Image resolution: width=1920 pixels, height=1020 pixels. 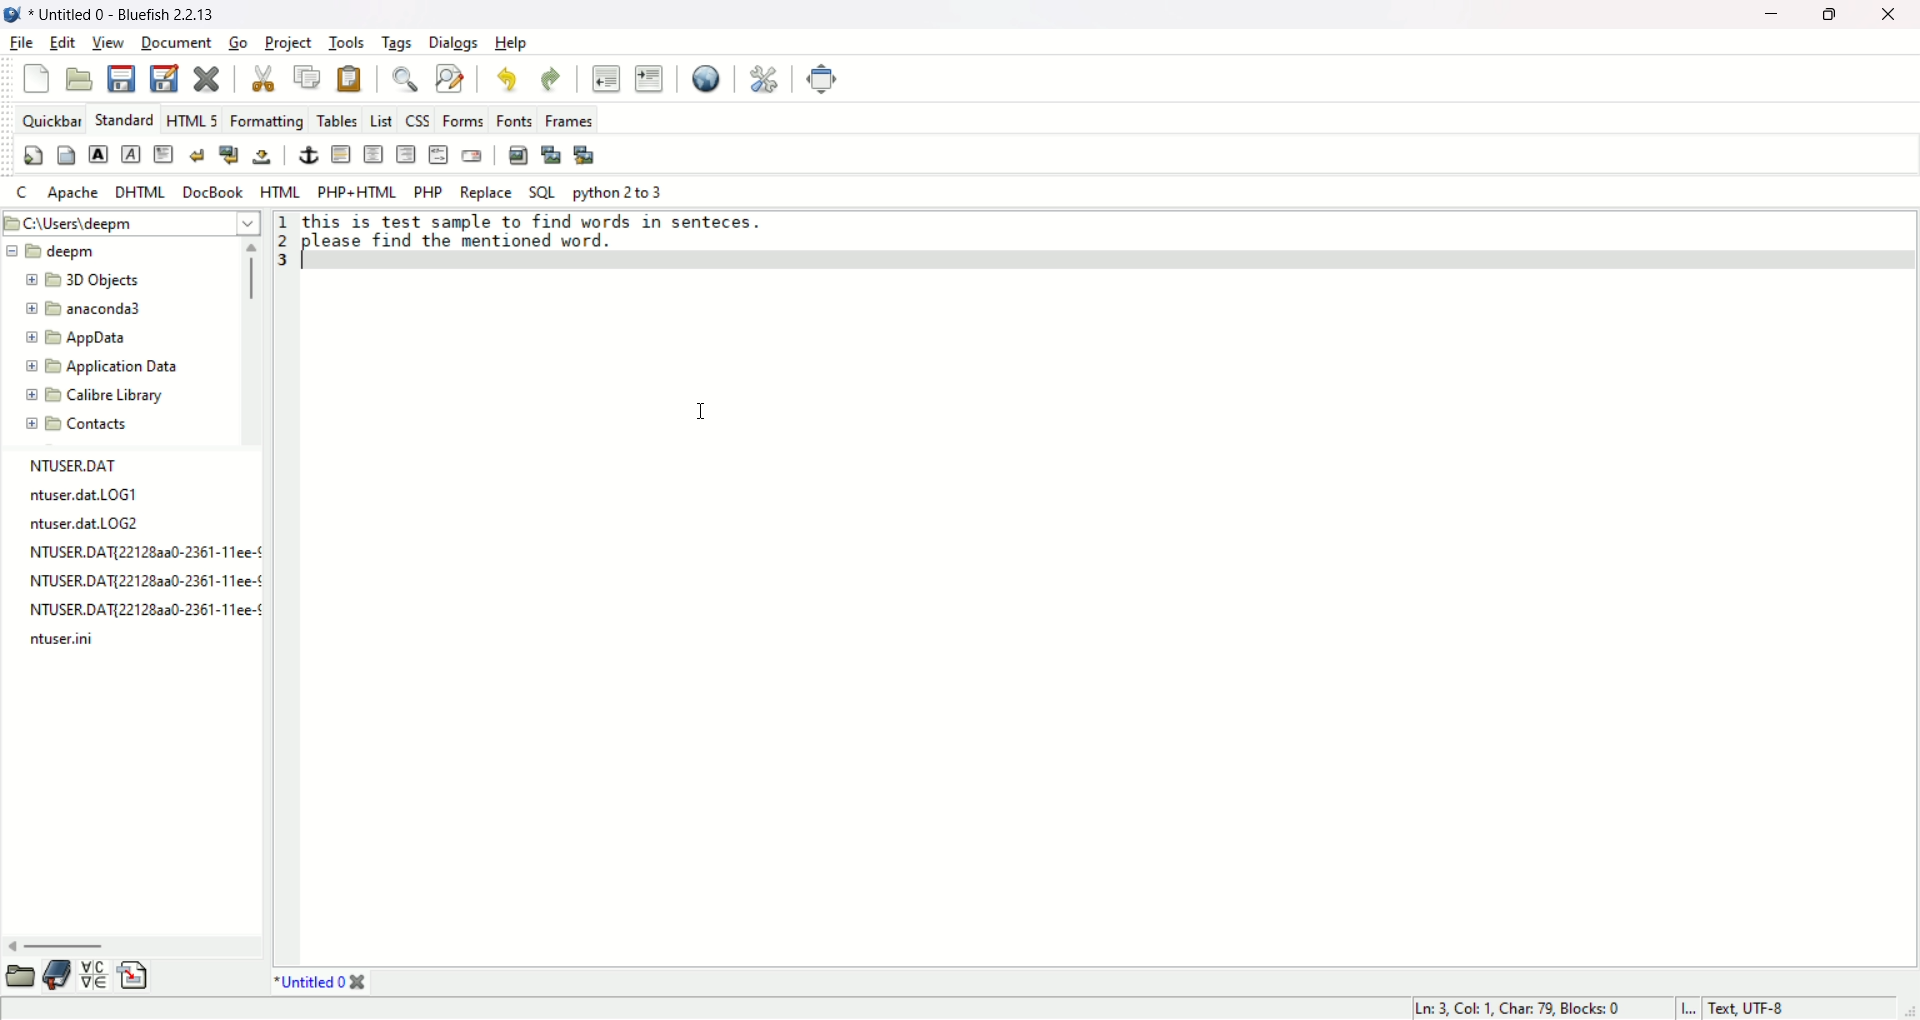 I want to click on scroll bar, so click(x=250, y=278).